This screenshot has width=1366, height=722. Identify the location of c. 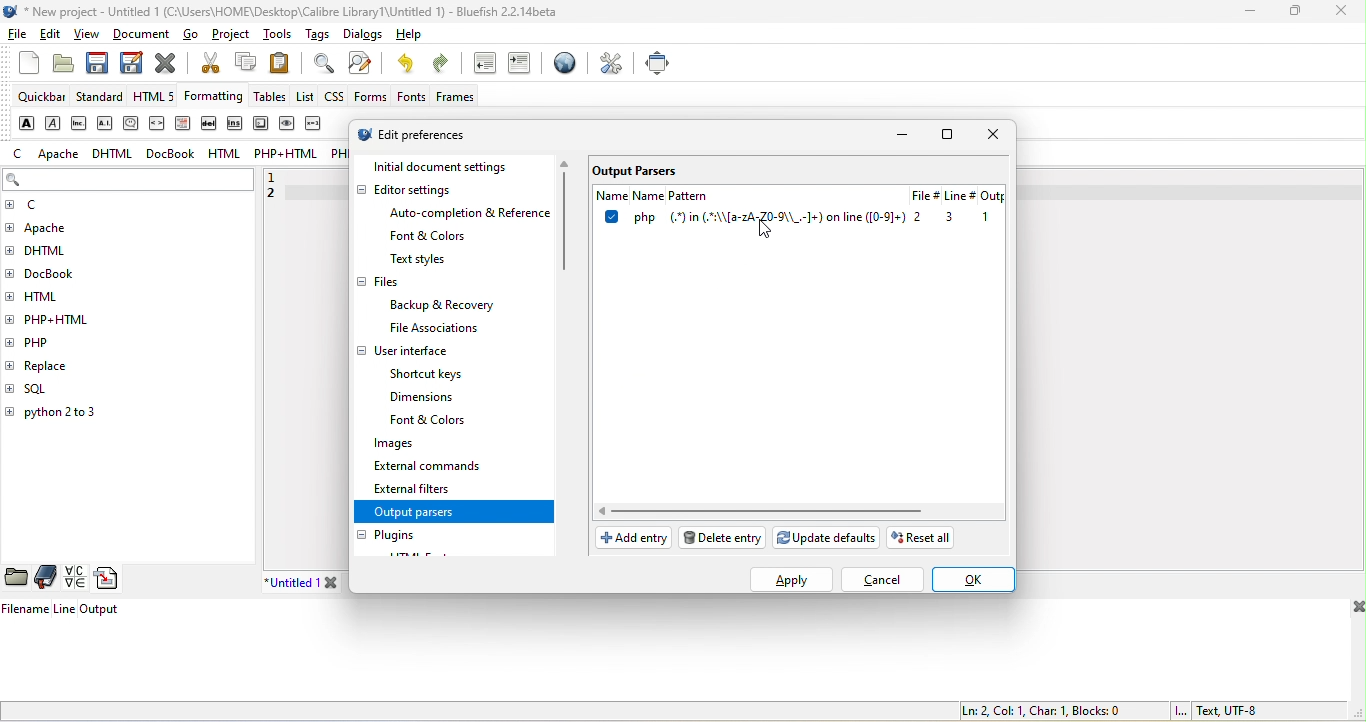
(38, 206).